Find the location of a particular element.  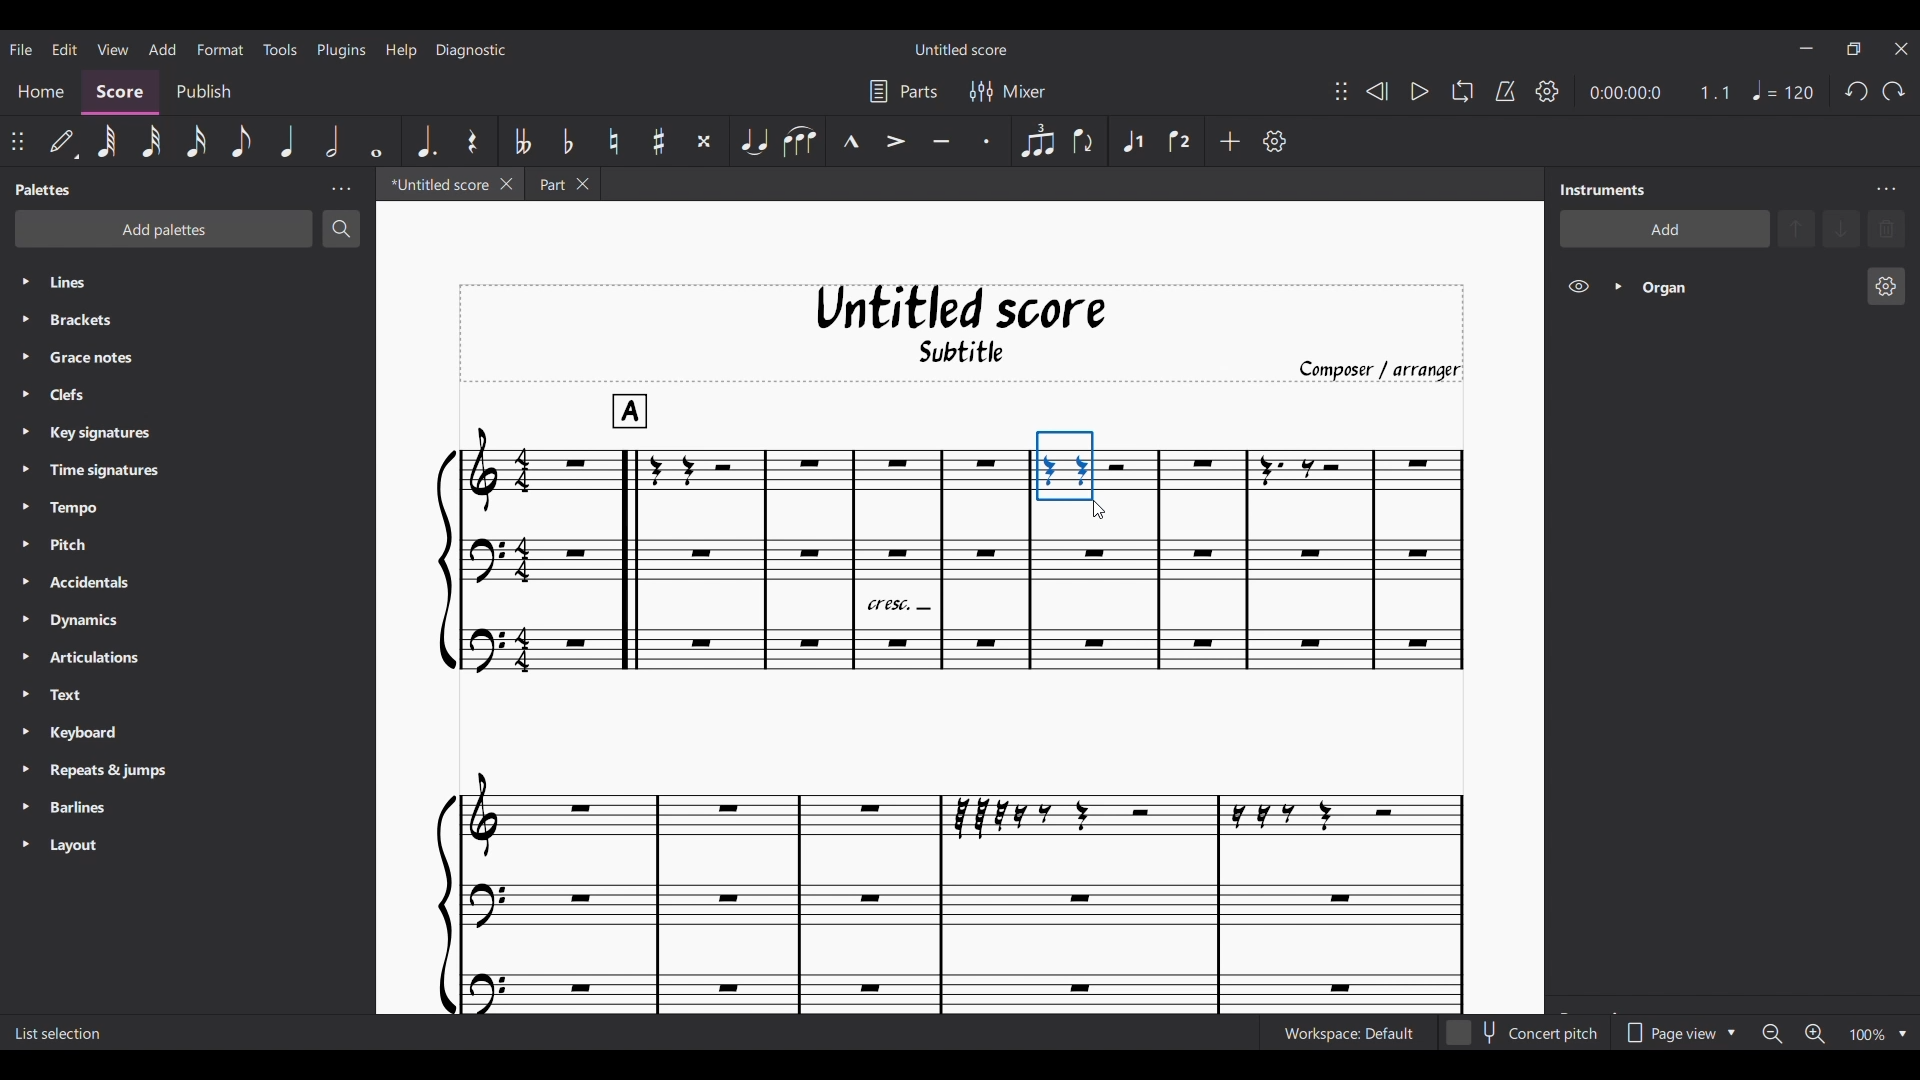

List of palettes is located at coordinates (208, 564).